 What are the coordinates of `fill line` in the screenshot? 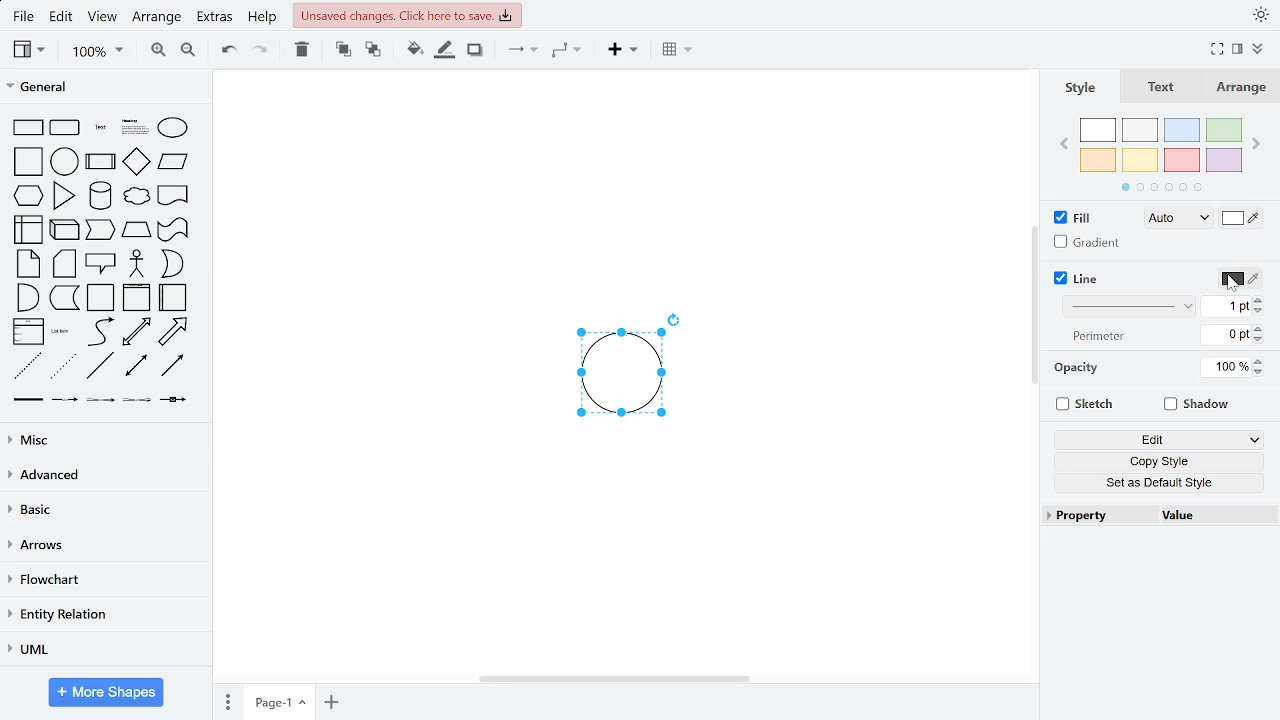 It's located at (444, 51).